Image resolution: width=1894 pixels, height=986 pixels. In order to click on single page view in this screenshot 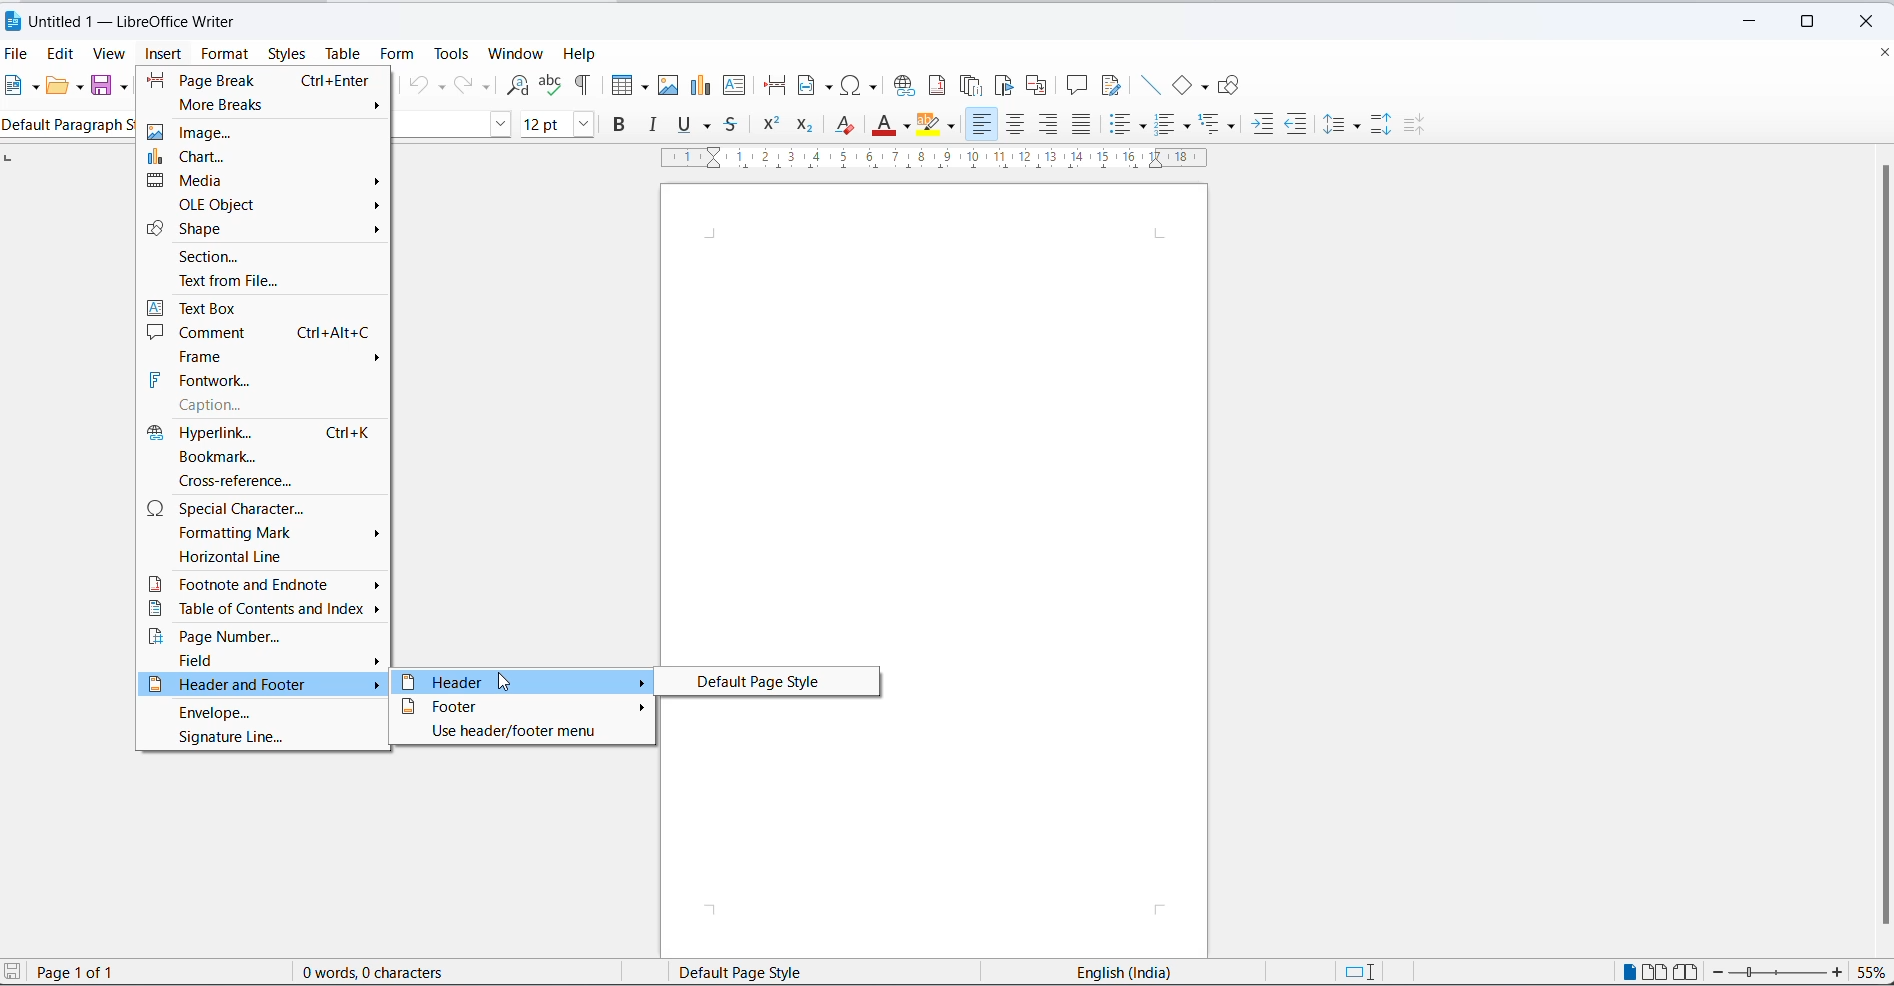, I will do `click(1629, 972)`.